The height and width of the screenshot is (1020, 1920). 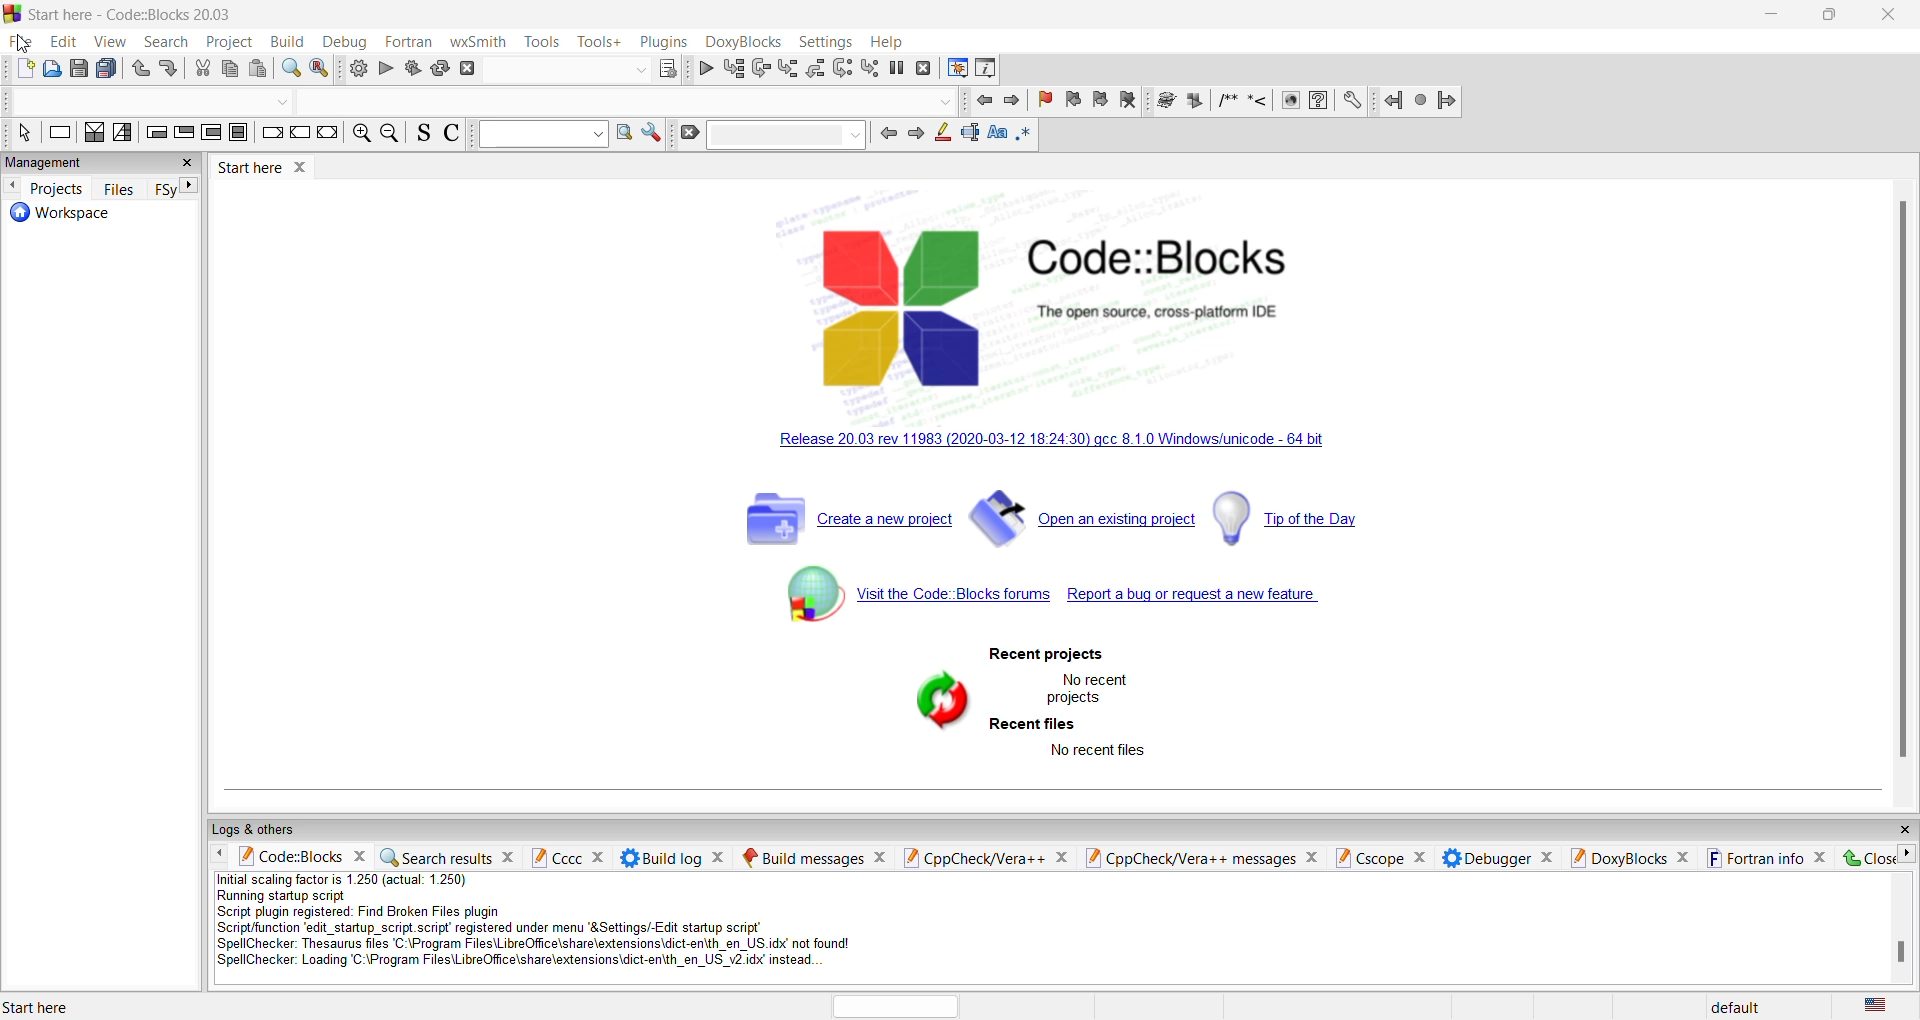 What do you see at coordinates (185, 164) in the screenshot?
I see `close management tab` at bounding box center [185, 164].